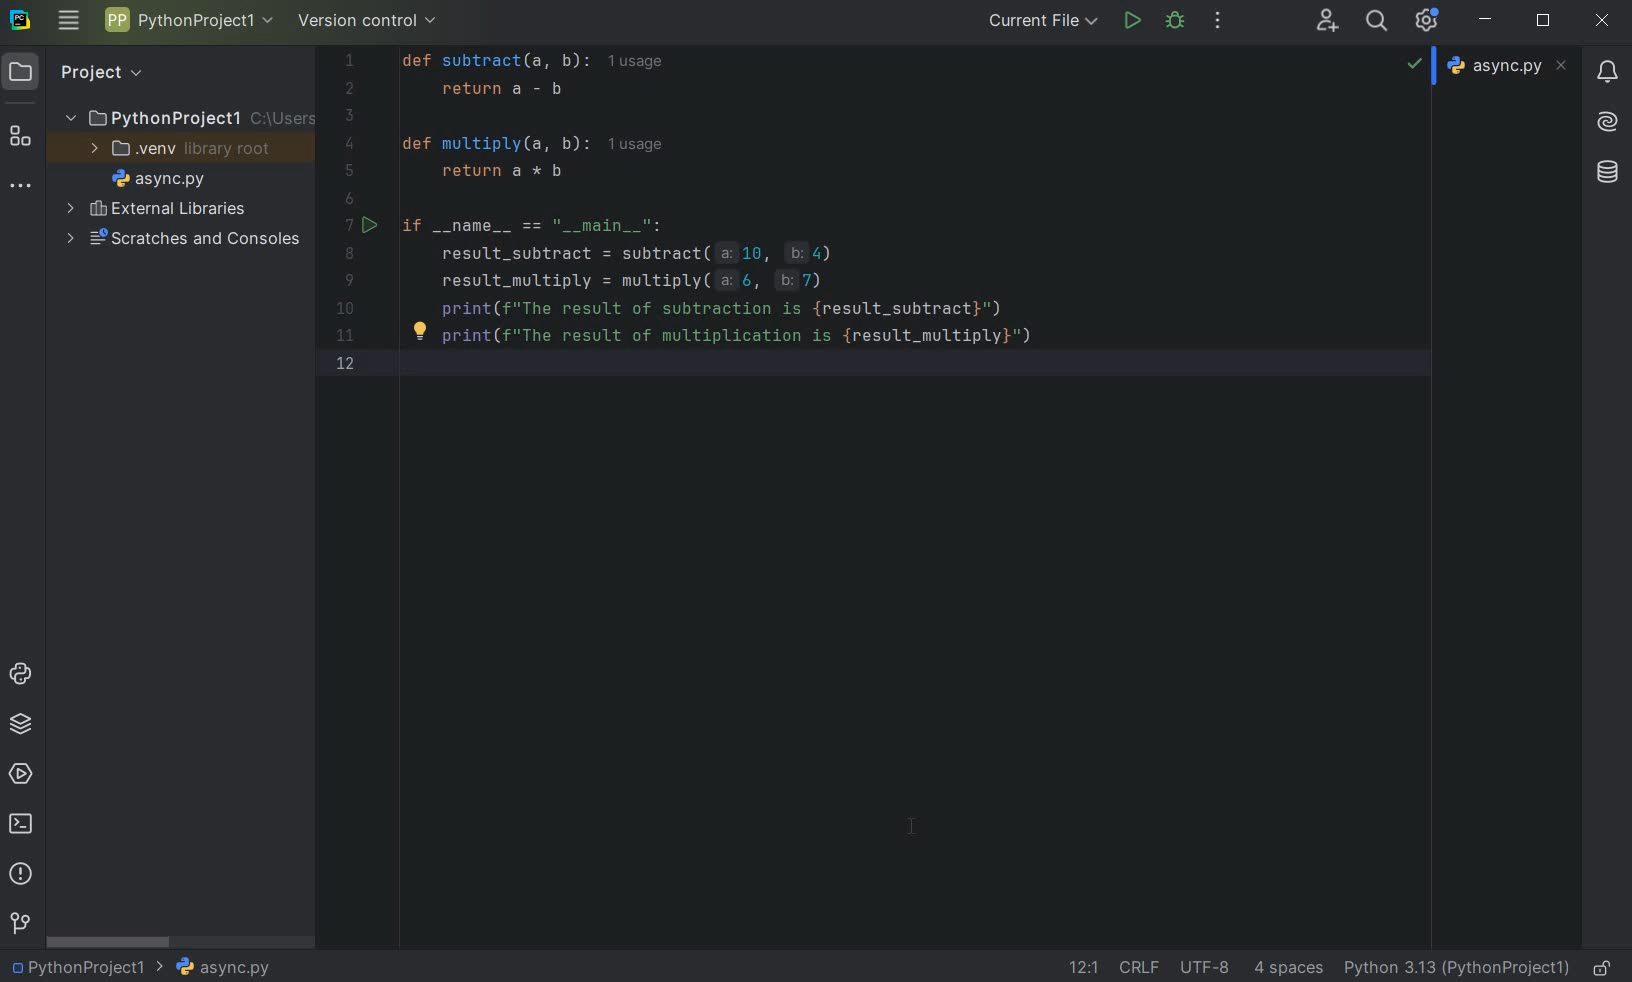  I want to click on cursor after custom toolbar setup, so click(914, 829).